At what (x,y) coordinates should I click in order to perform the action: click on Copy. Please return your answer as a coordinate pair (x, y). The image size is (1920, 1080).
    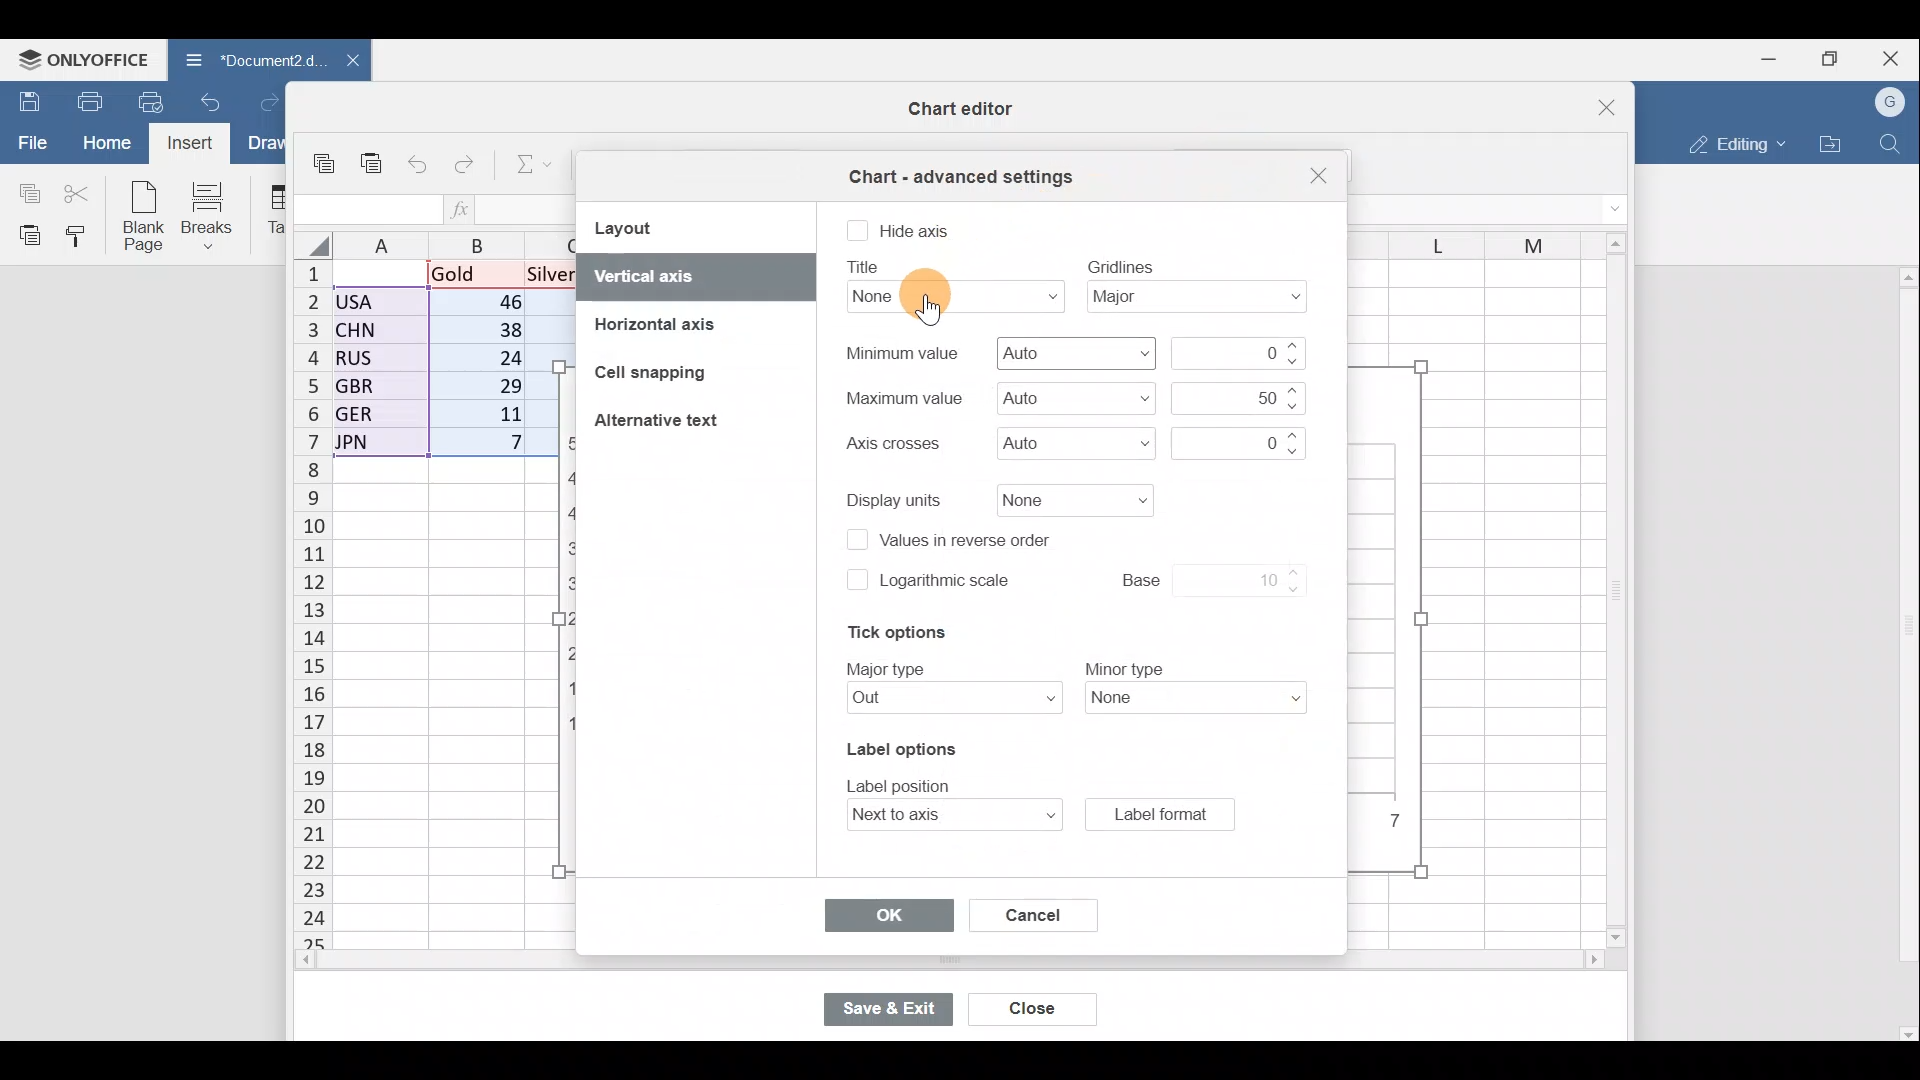
    Looking at the image, I should click on (325, 160).